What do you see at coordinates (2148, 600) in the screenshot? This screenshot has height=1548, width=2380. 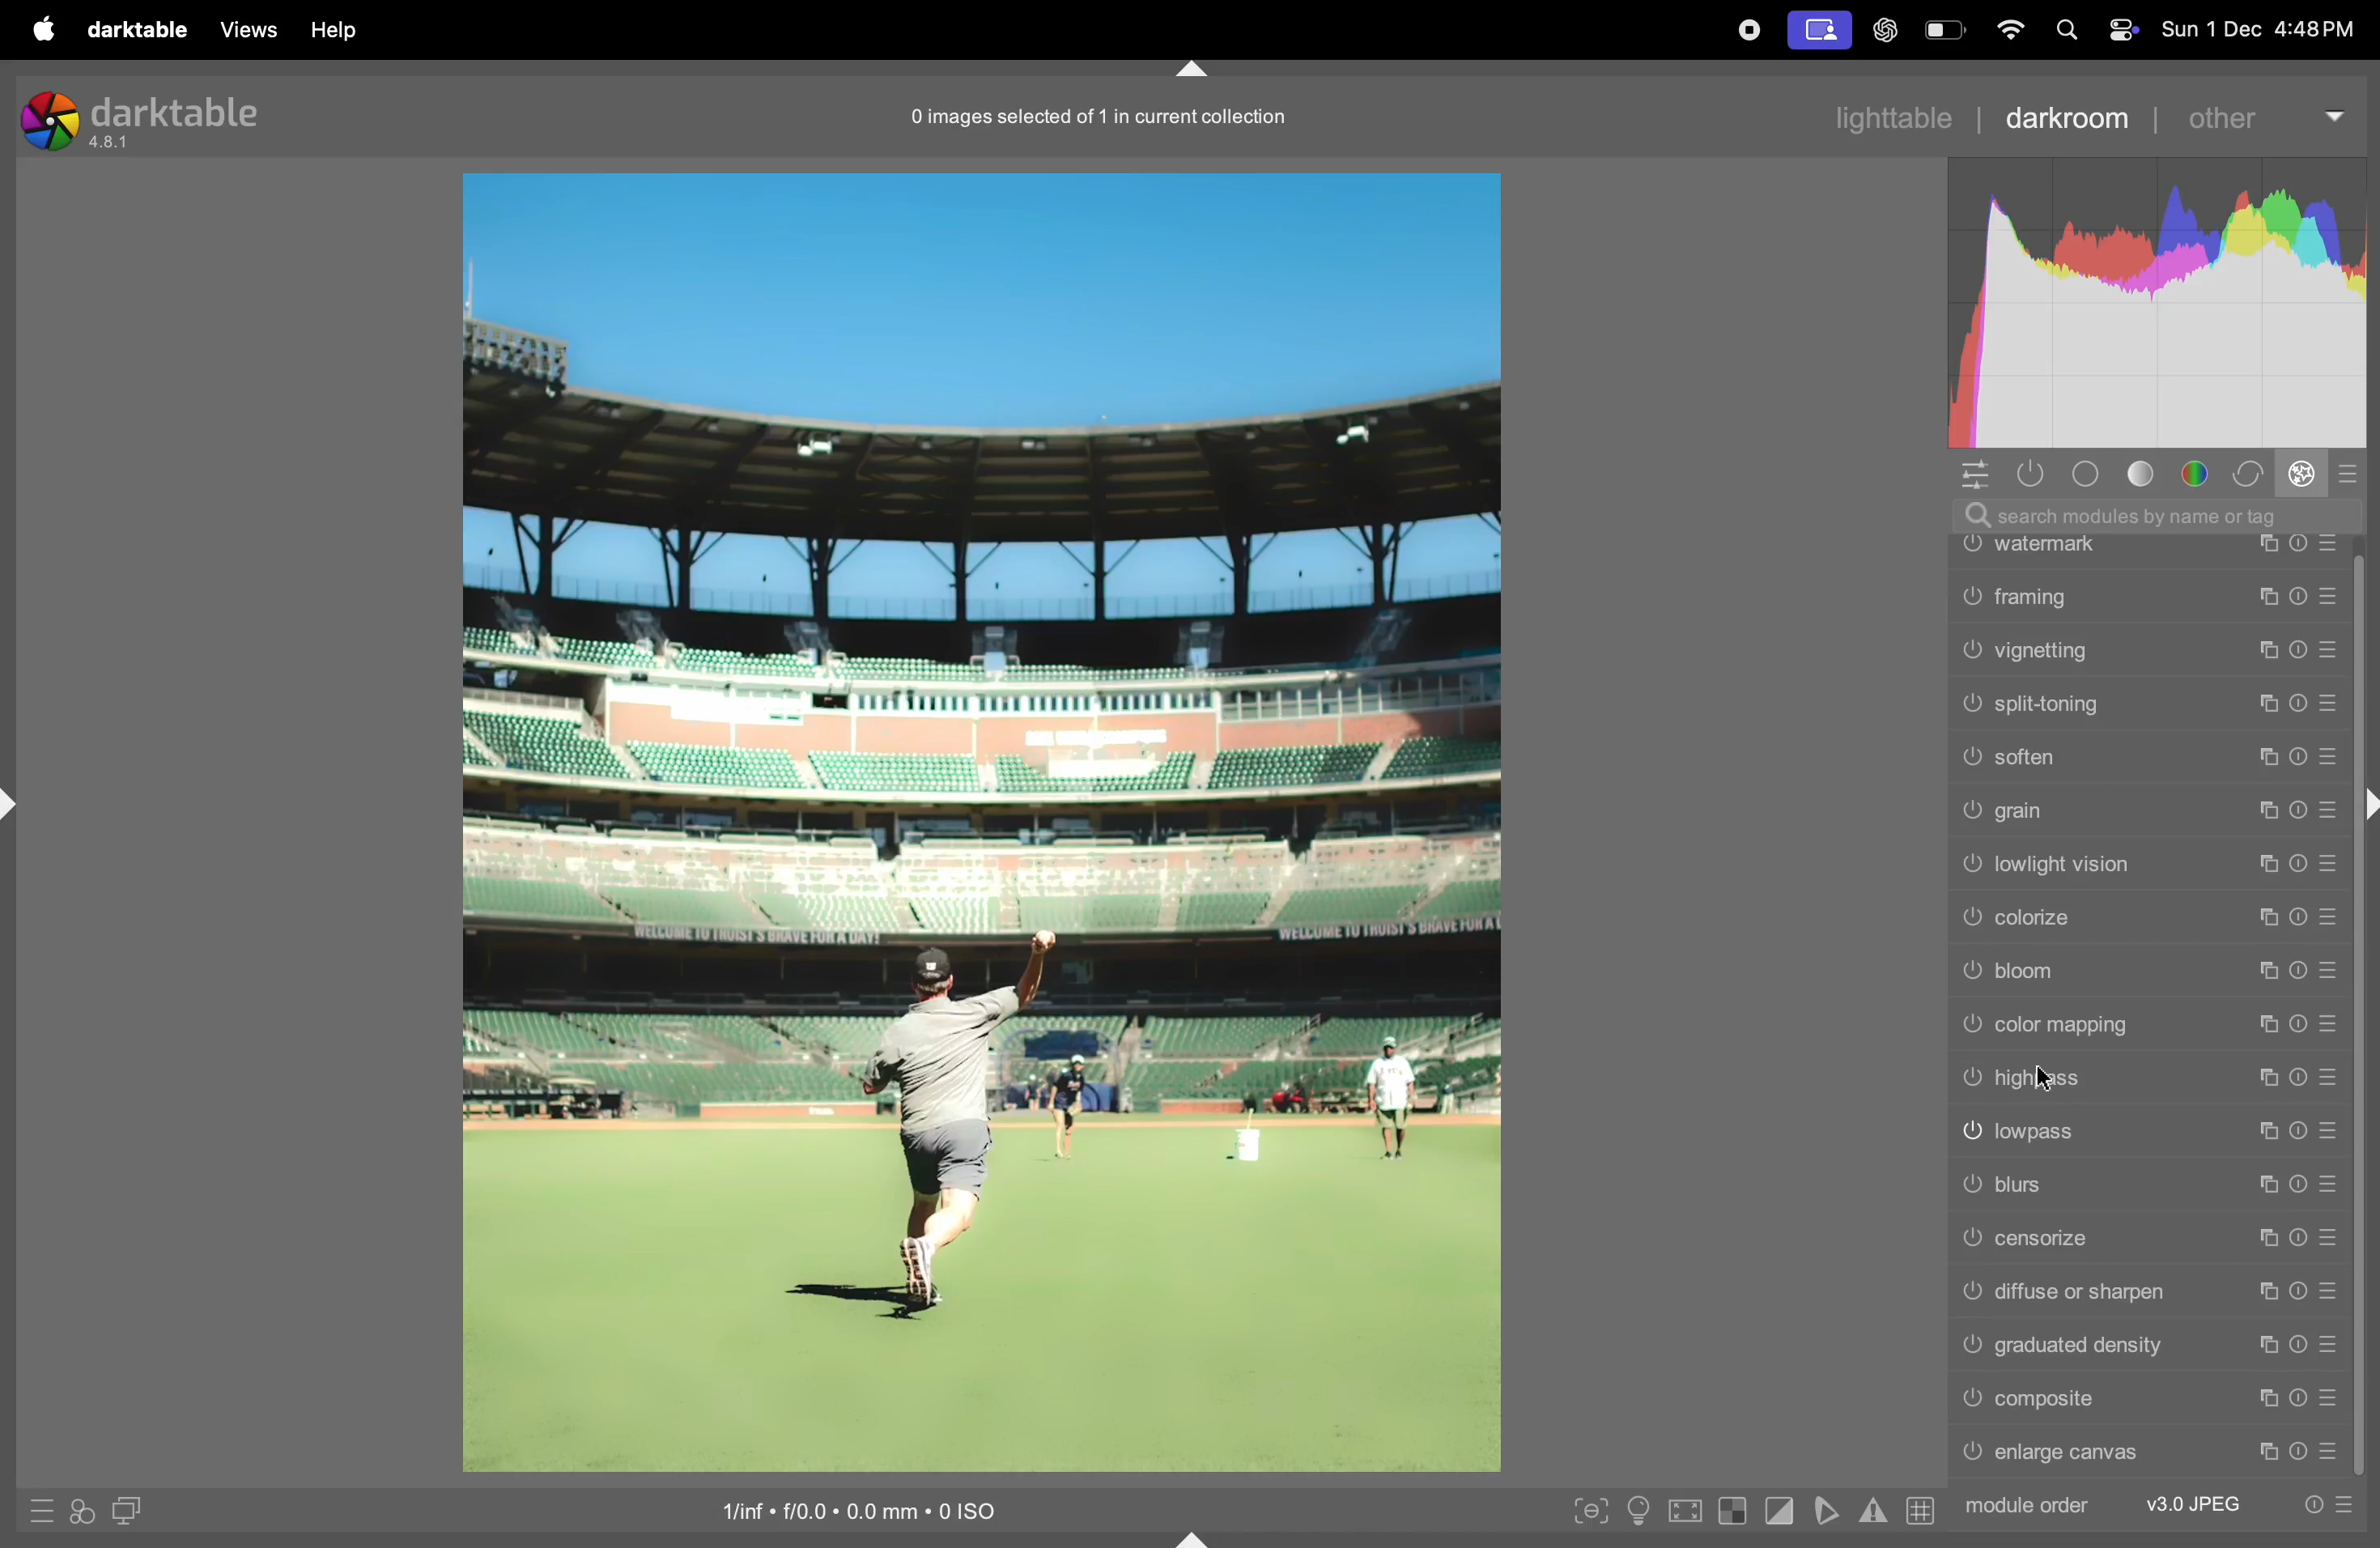 I see `farming` at bounding box center [2148, 600].